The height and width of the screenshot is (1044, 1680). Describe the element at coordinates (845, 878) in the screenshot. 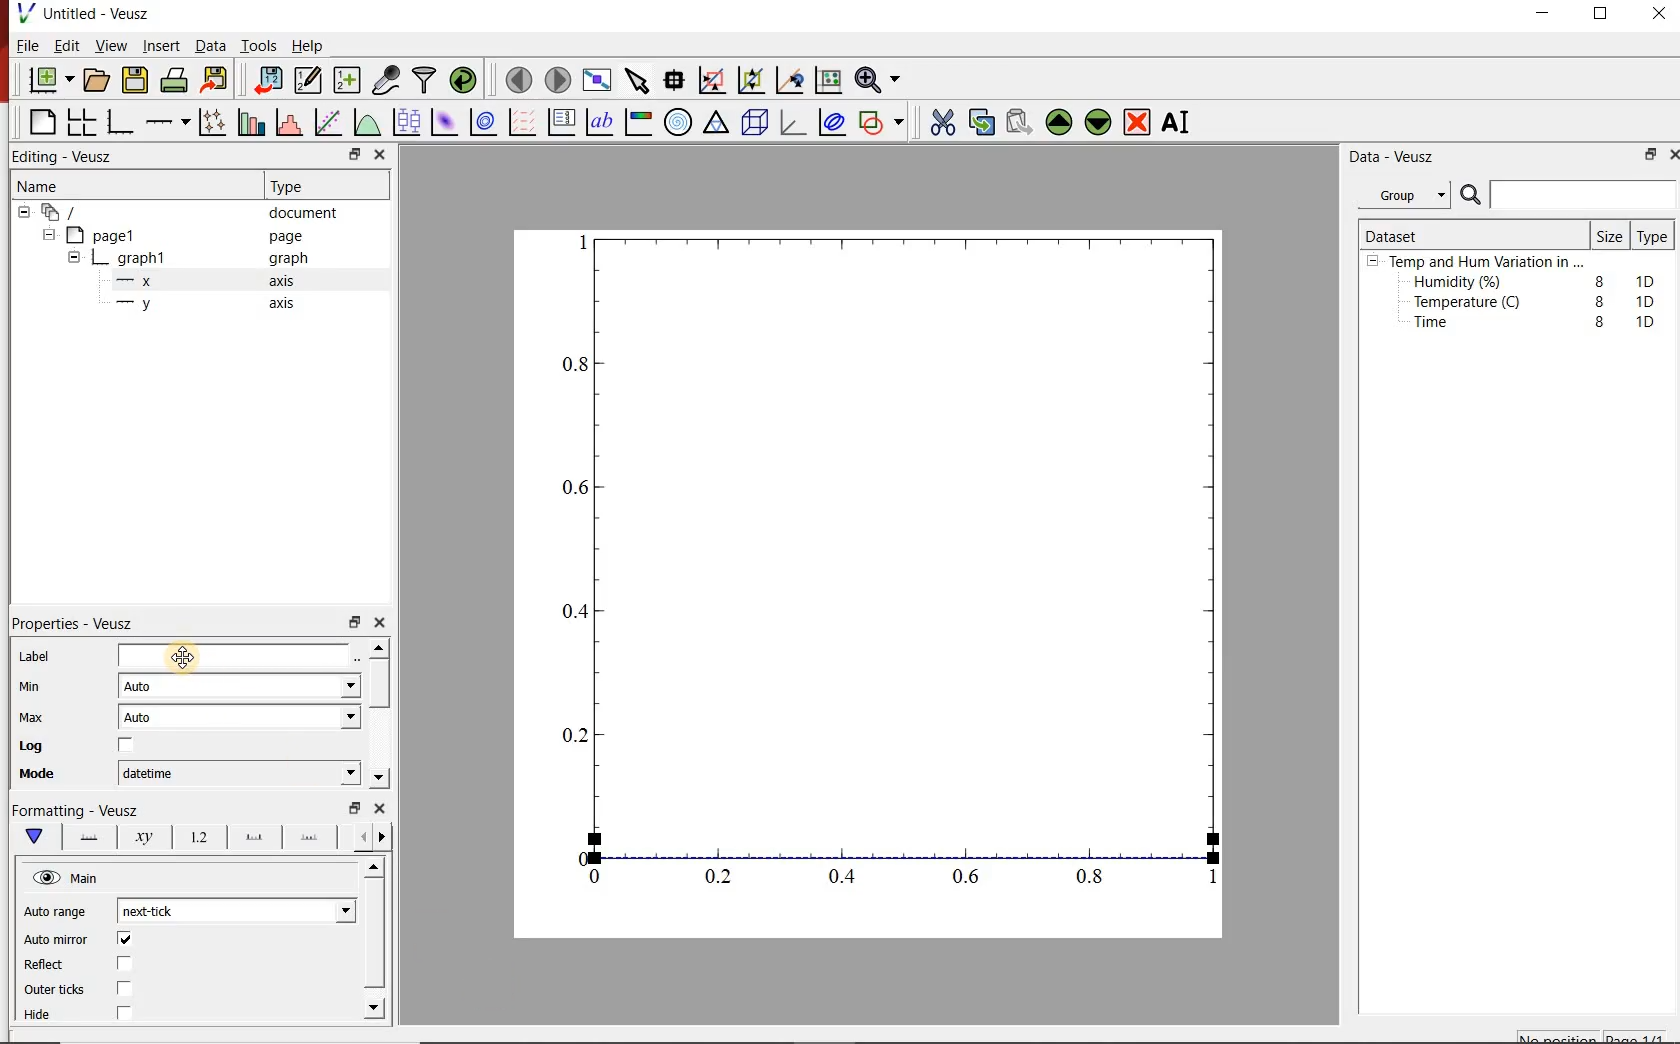

I see `0.4` at that location.